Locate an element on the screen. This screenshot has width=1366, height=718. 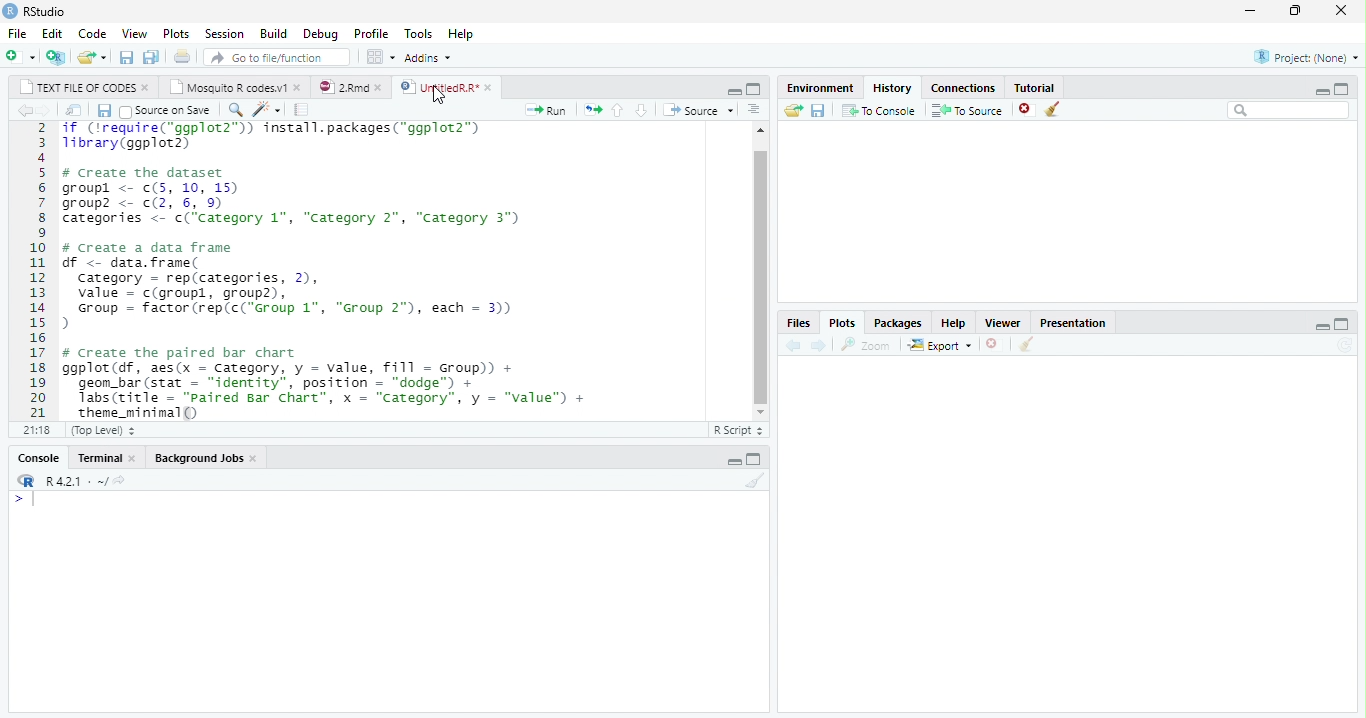
open an existing file is located at coordinates (91, 56).